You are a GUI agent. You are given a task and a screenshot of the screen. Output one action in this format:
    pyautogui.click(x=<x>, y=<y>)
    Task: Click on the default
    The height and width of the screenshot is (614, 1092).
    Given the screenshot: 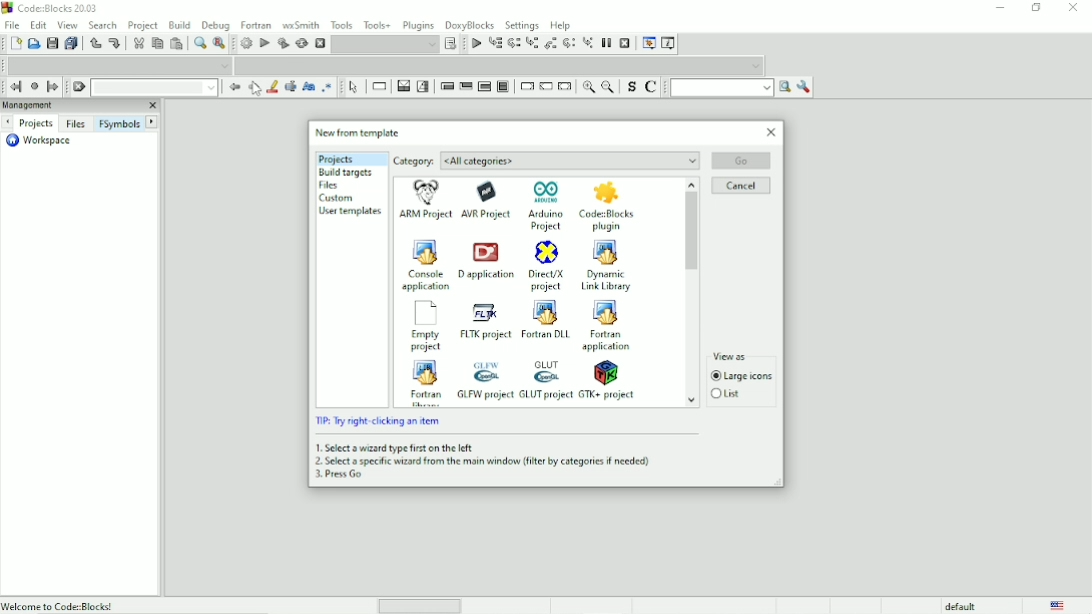 What is the action you would take?
    pyautogui.click(x=961, y=605)
    